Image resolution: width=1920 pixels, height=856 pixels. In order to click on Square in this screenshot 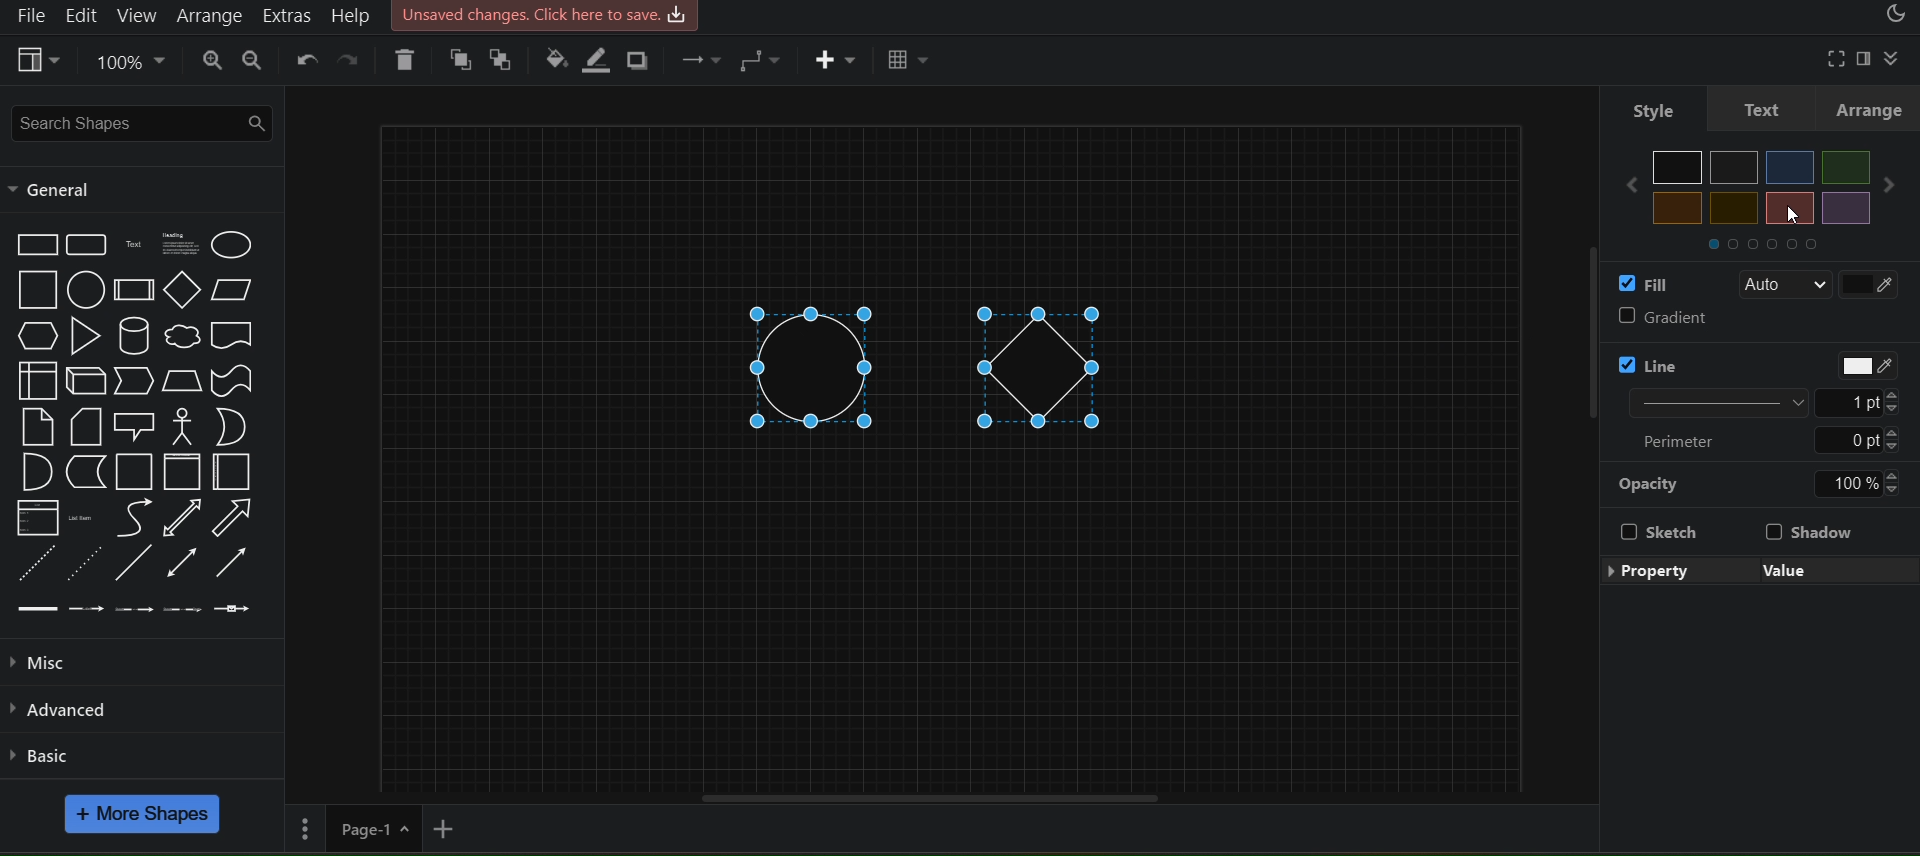, I will do `click(37, 291)`.